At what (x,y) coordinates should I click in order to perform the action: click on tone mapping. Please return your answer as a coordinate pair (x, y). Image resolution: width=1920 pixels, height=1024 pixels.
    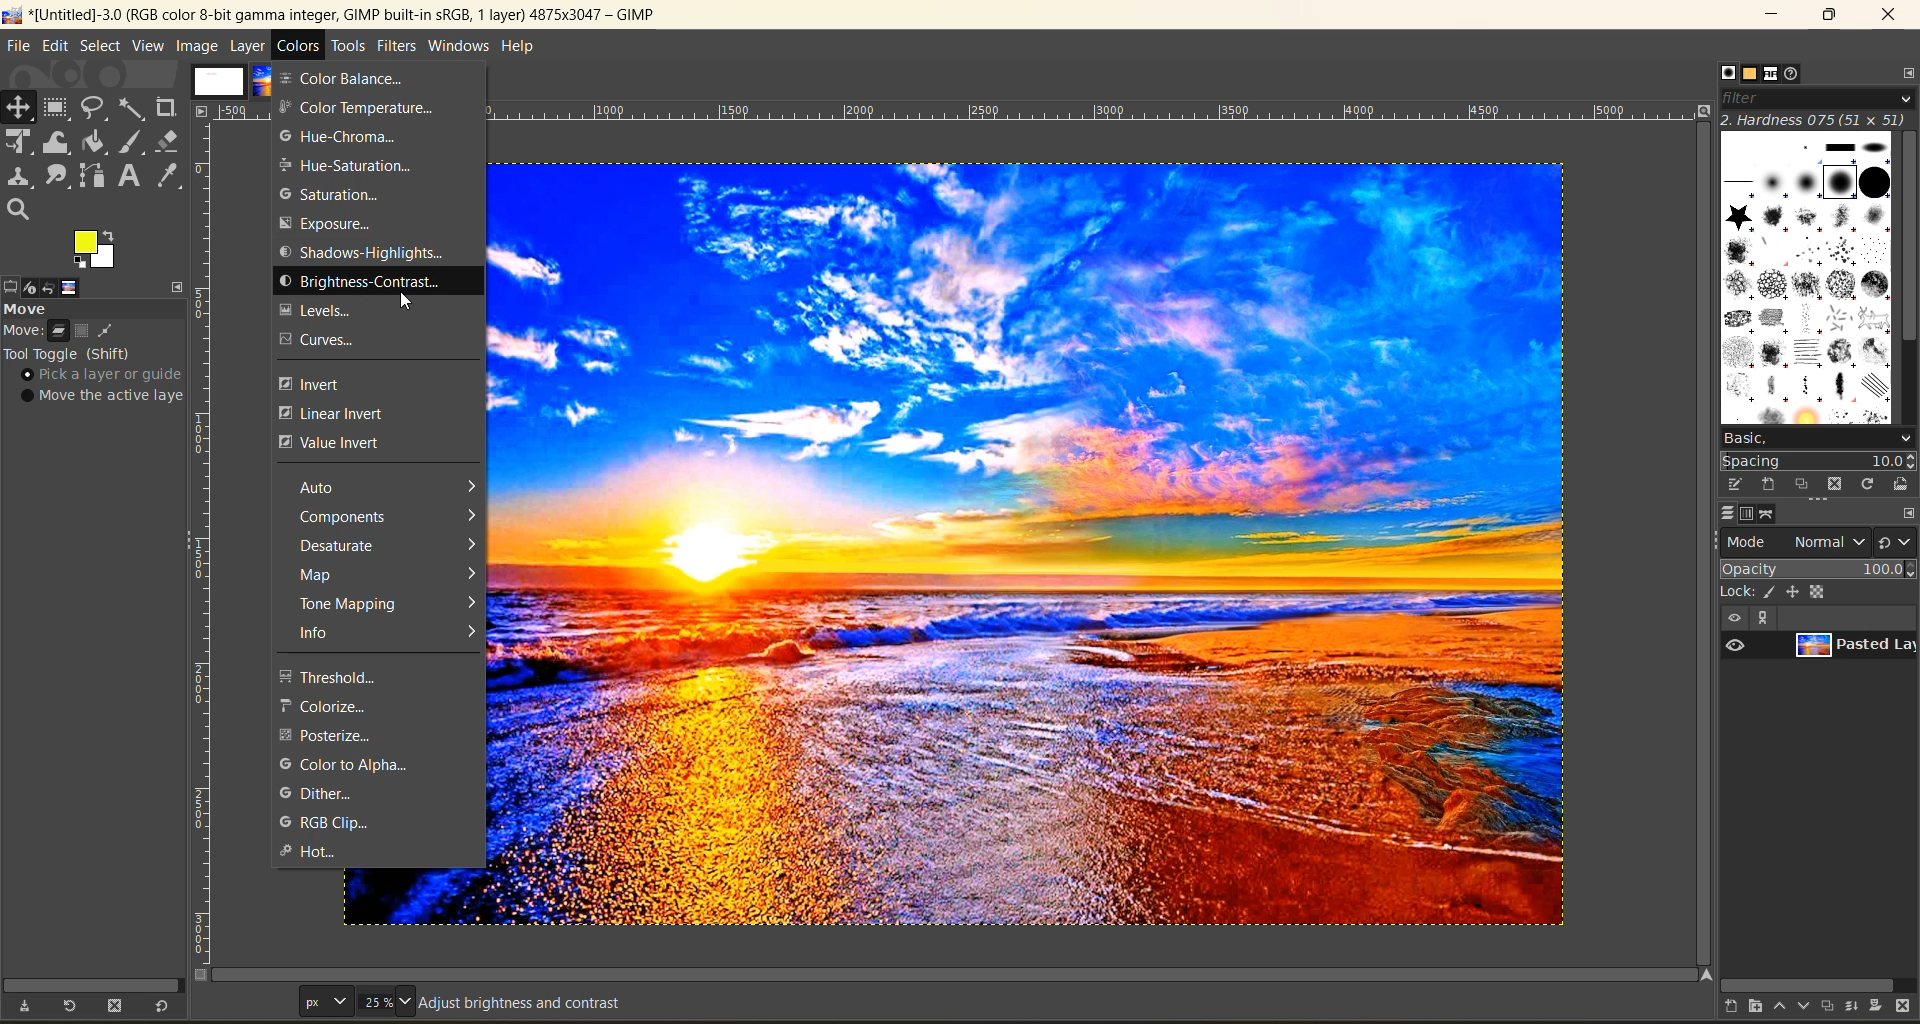
    Looking at the image, I should click on (391, 604).